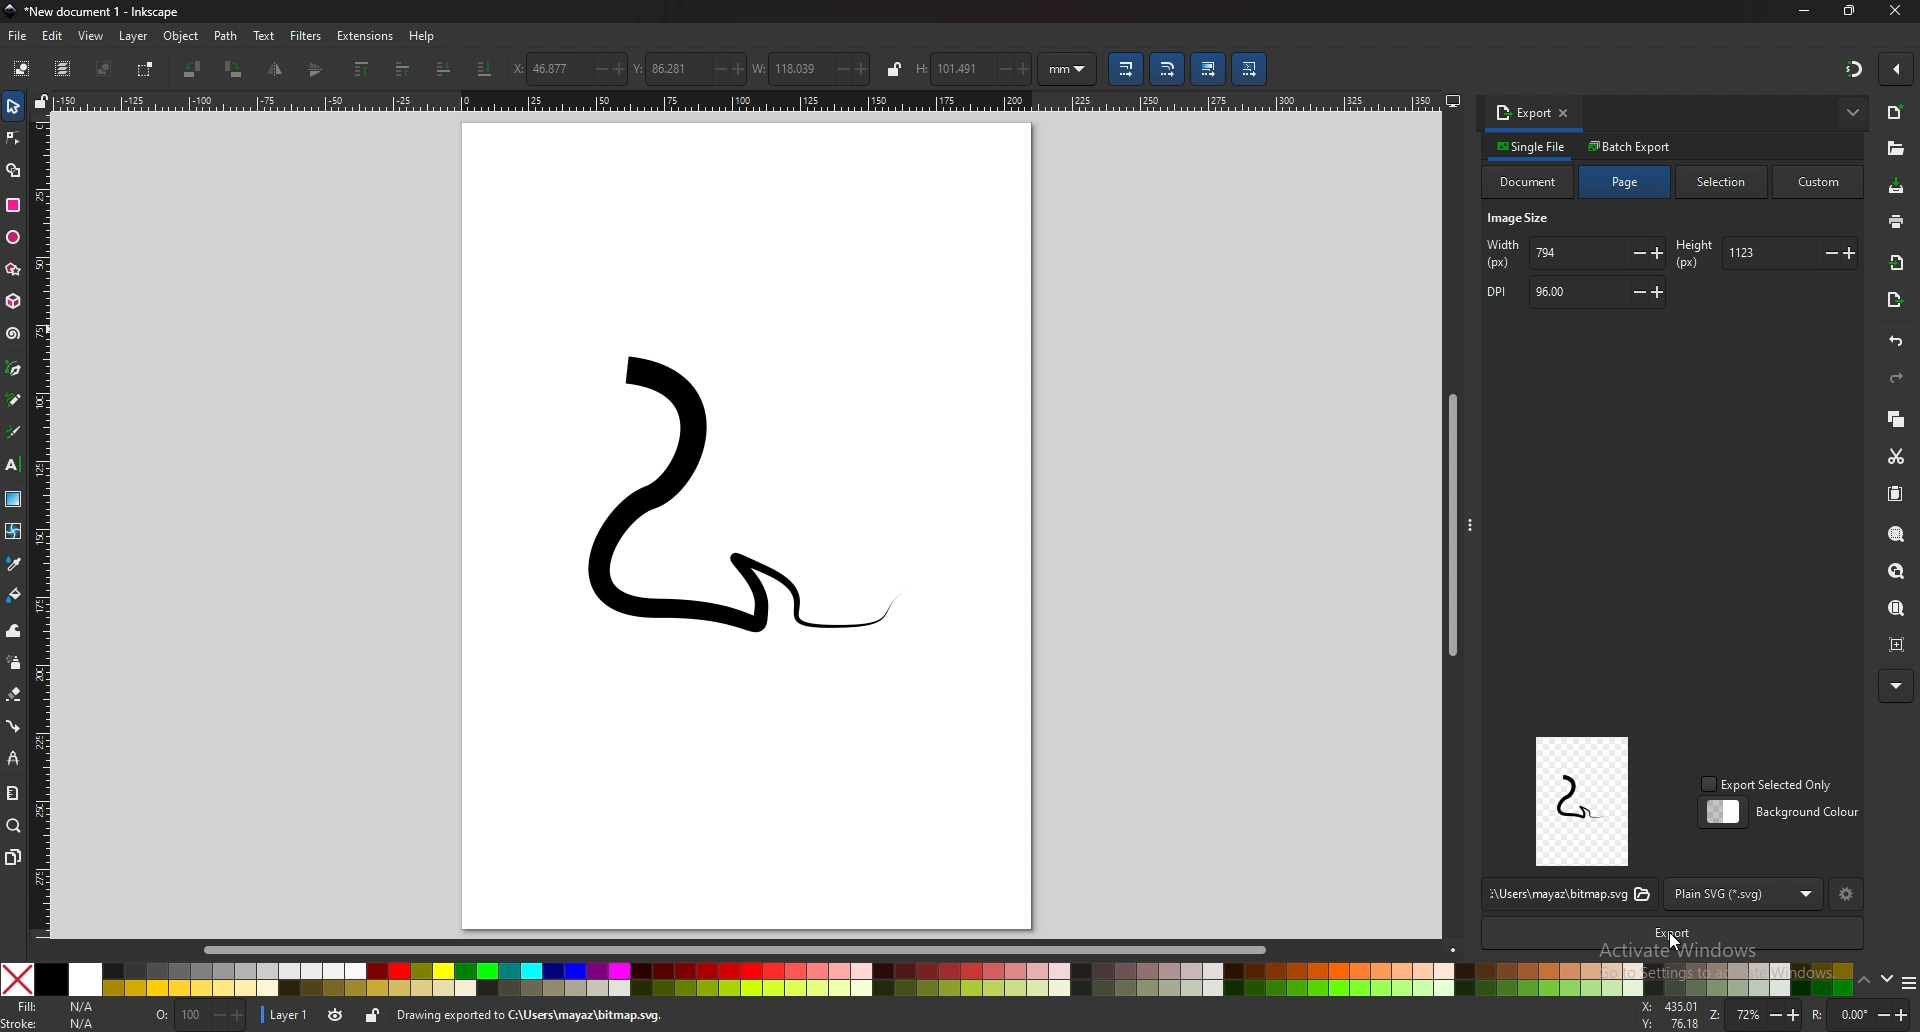 This screenshot has height=1032, width=1920. I want to click on dropper, so click(14, 563).